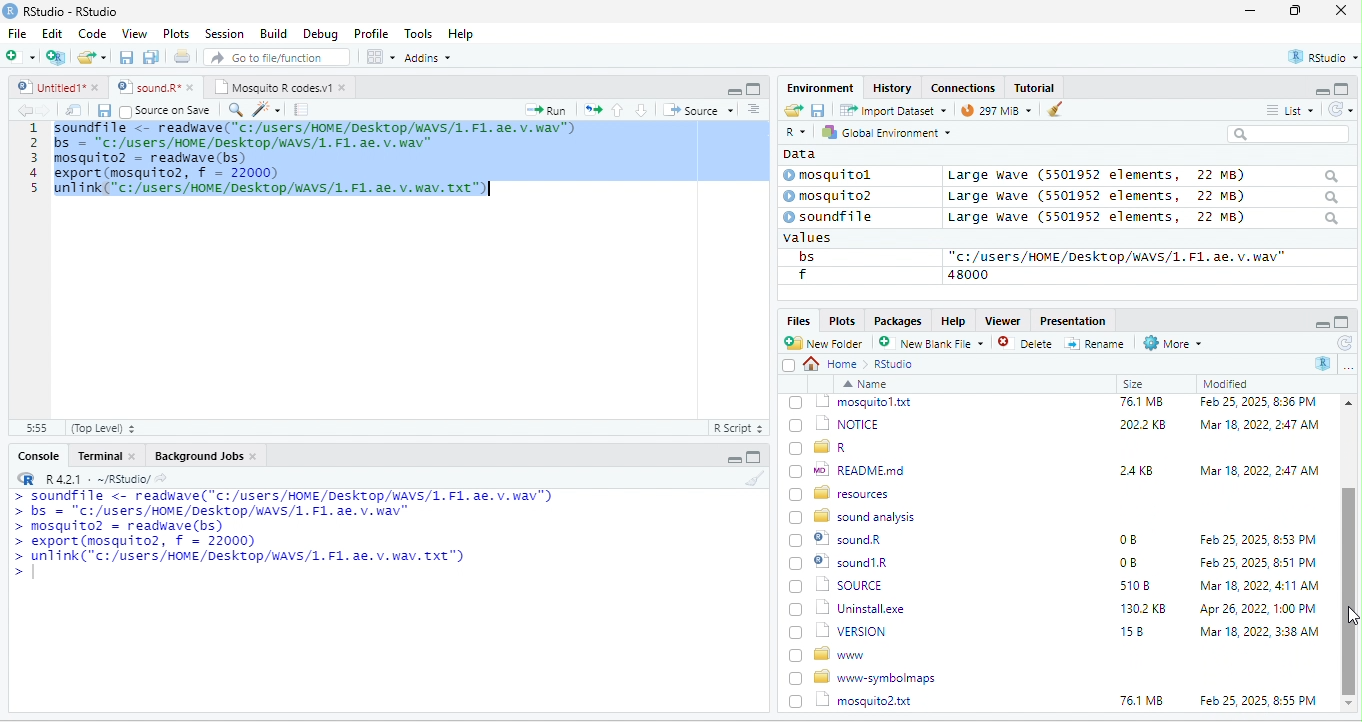  What do you see at coordinates (150, 87) in the screenshot?
I see `‘Mosquito R codes.vi` at bounding box center [150, 87].